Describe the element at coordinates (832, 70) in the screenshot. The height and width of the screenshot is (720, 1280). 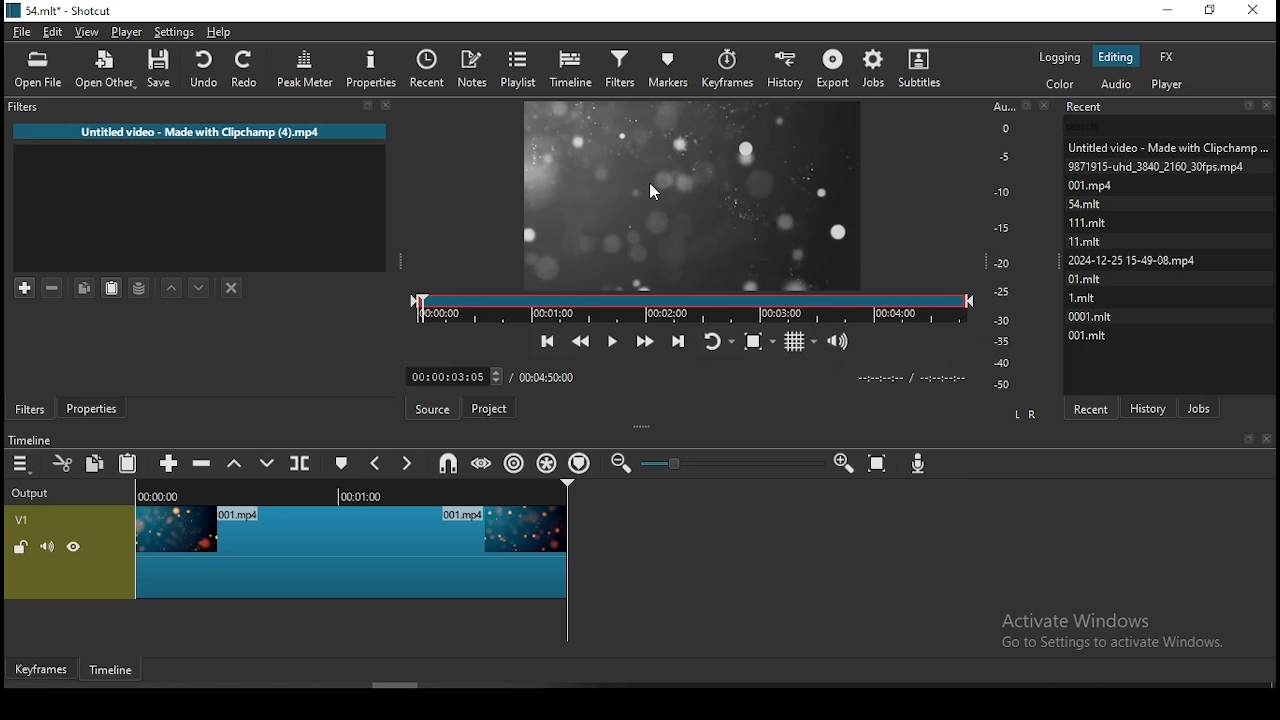
I see `export` at that location.